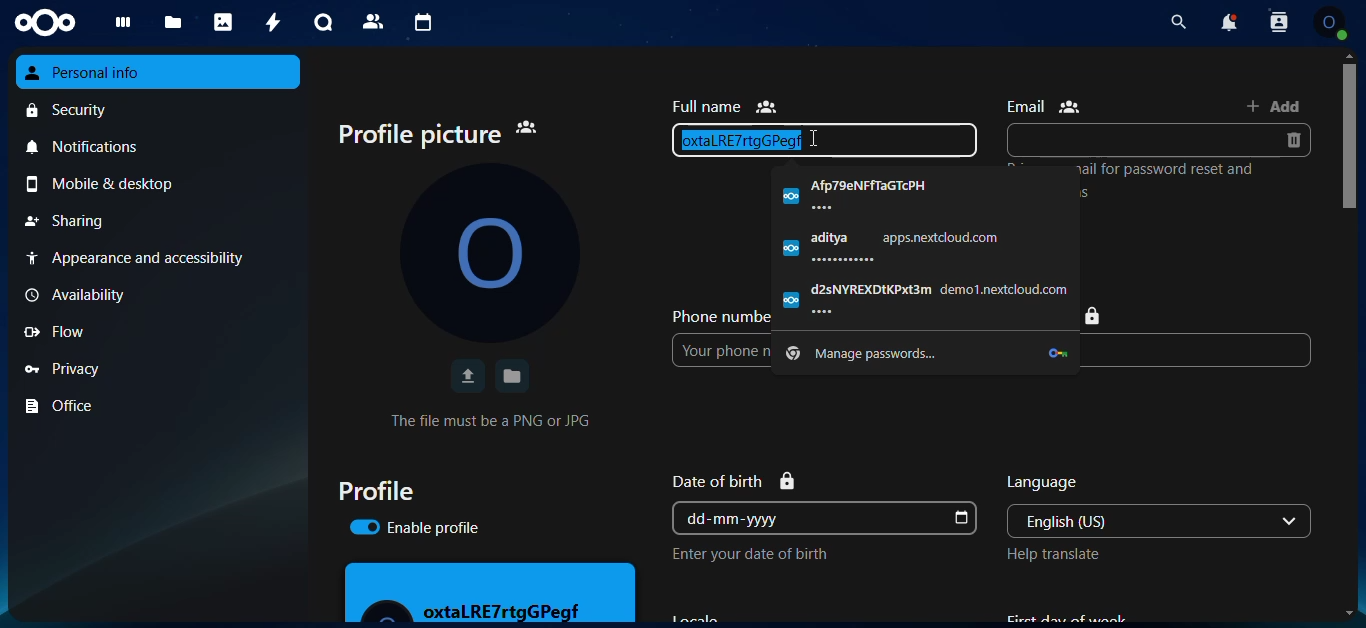 The height and width of the screenshot is (628, 1366). What do you see at coordinates (157, 332) in the screenshot?
I see `flow` at bounding box center [157, 332].